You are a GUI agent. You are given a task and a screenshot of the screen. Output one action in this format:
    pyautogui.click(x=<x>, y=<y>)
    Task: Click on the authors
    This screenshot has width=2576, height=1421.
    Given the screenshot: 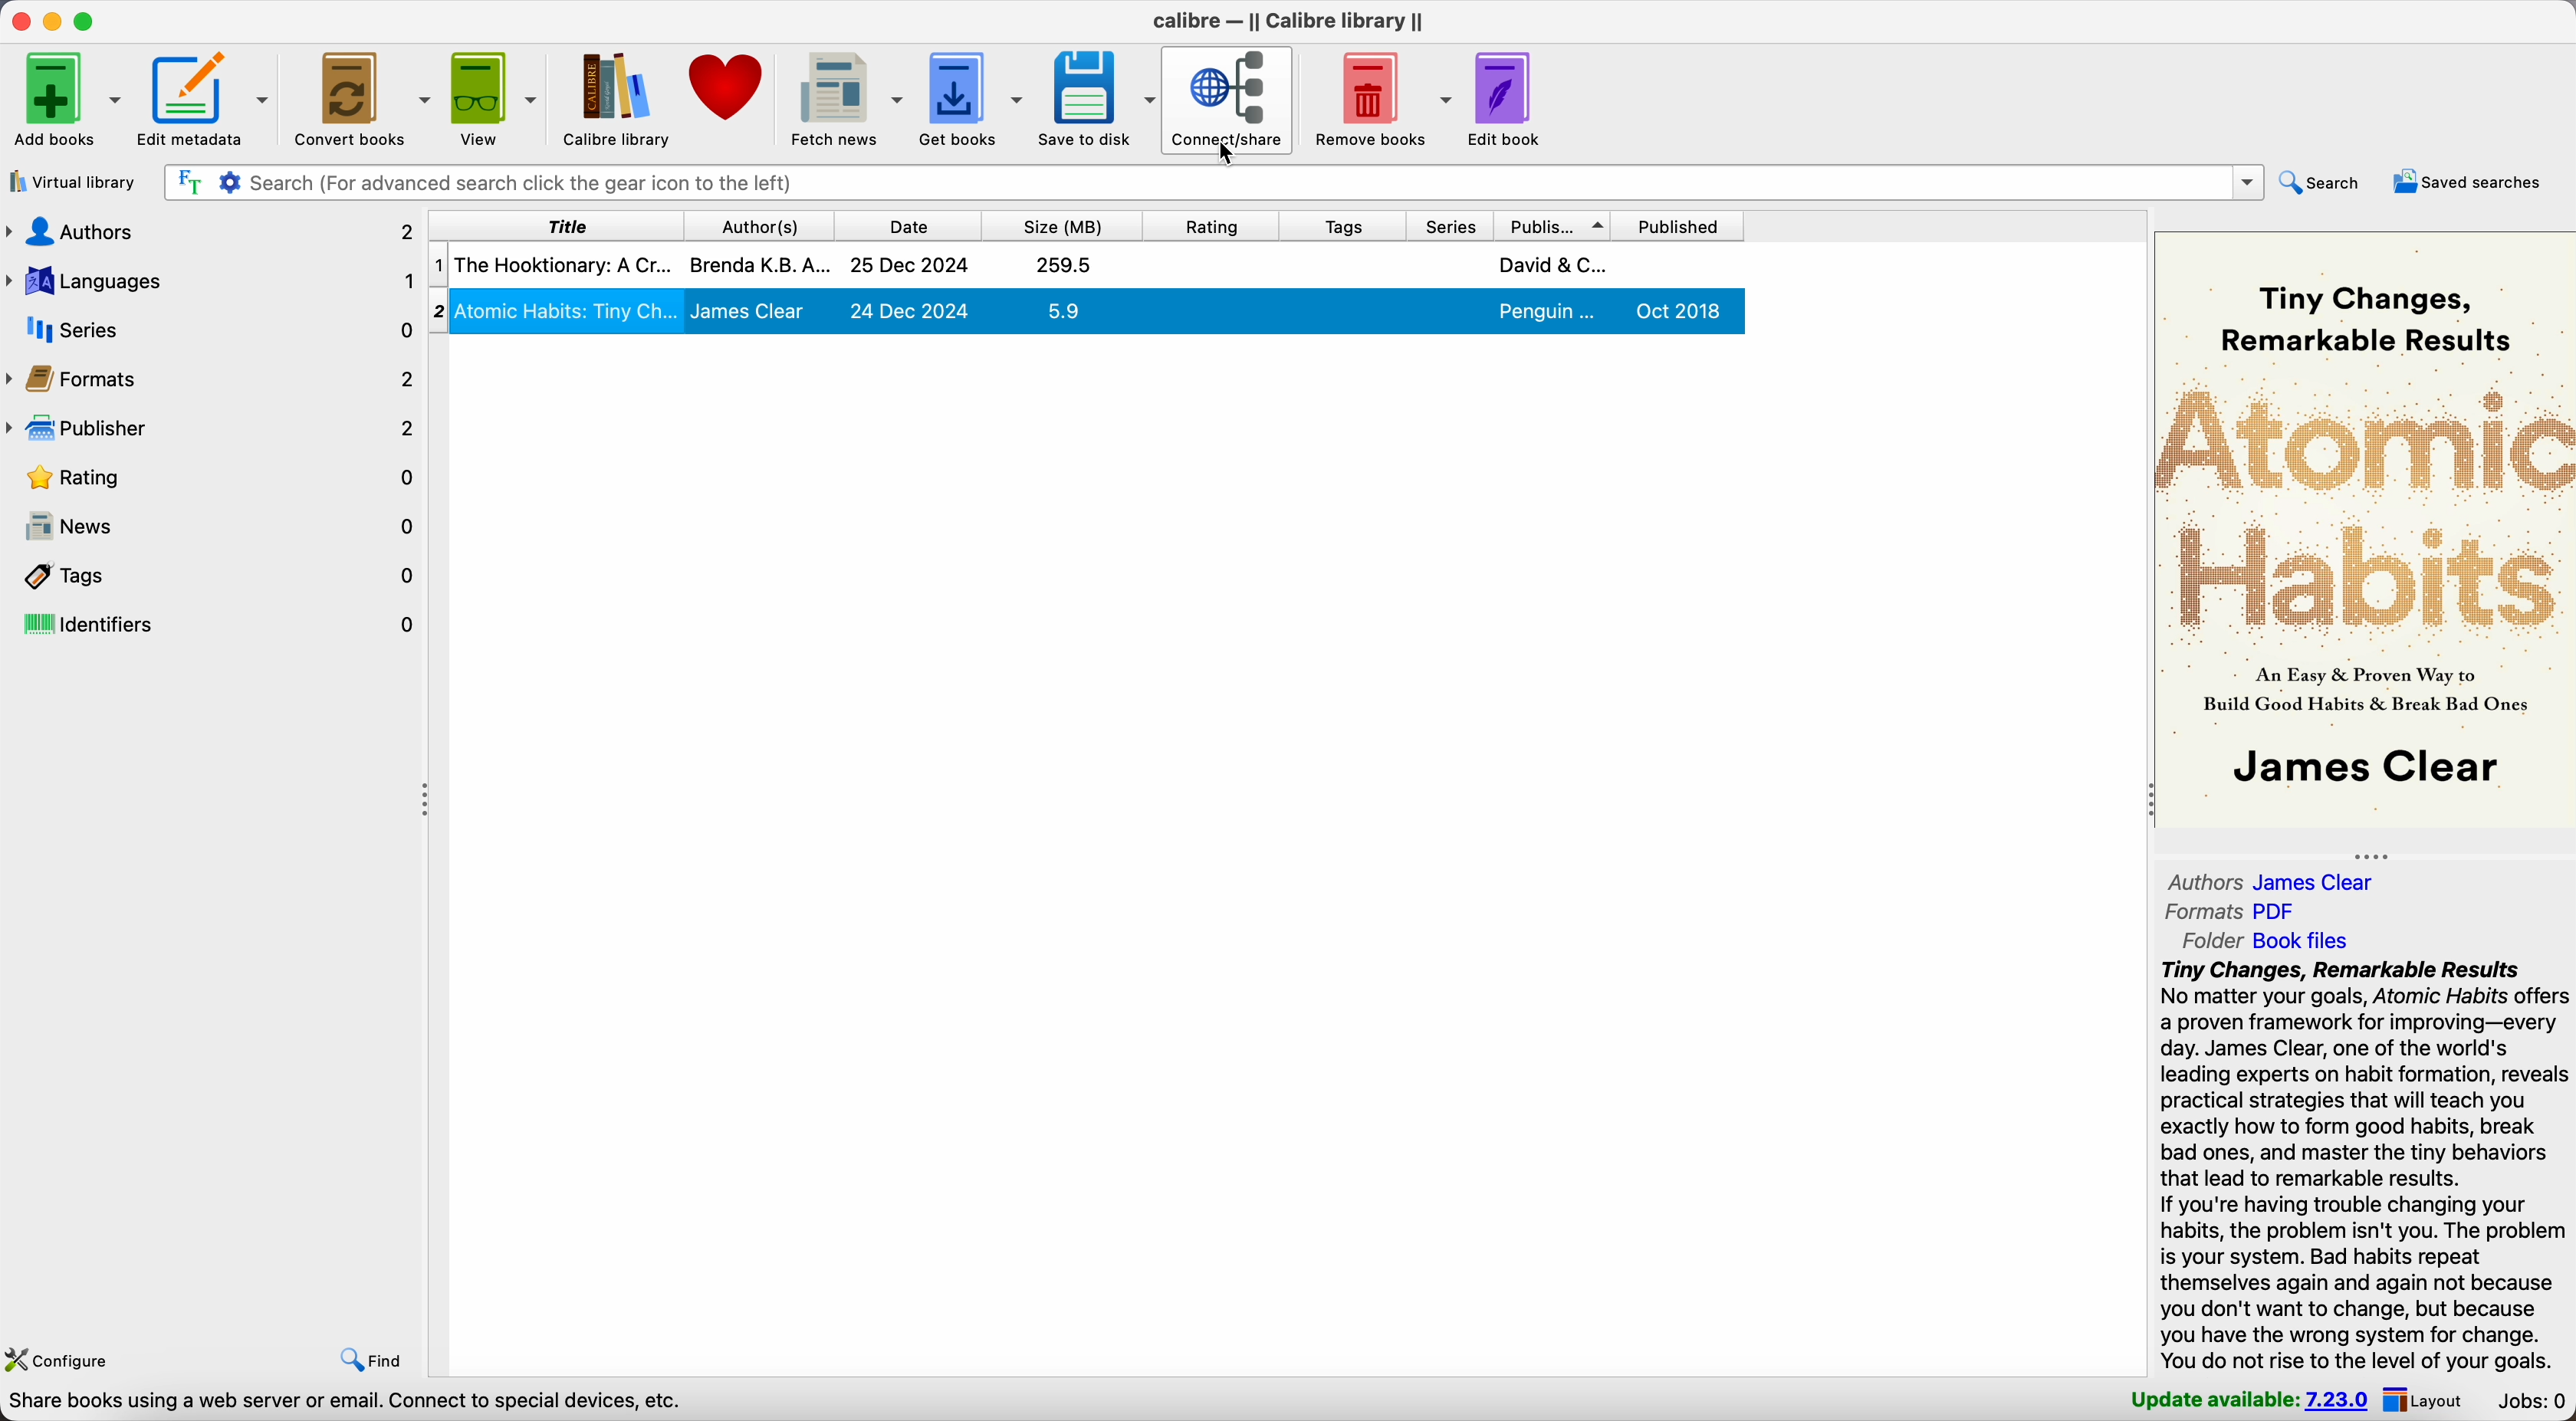 What is the action you would take?
    pyautogui.click(x=211, y=236)
    